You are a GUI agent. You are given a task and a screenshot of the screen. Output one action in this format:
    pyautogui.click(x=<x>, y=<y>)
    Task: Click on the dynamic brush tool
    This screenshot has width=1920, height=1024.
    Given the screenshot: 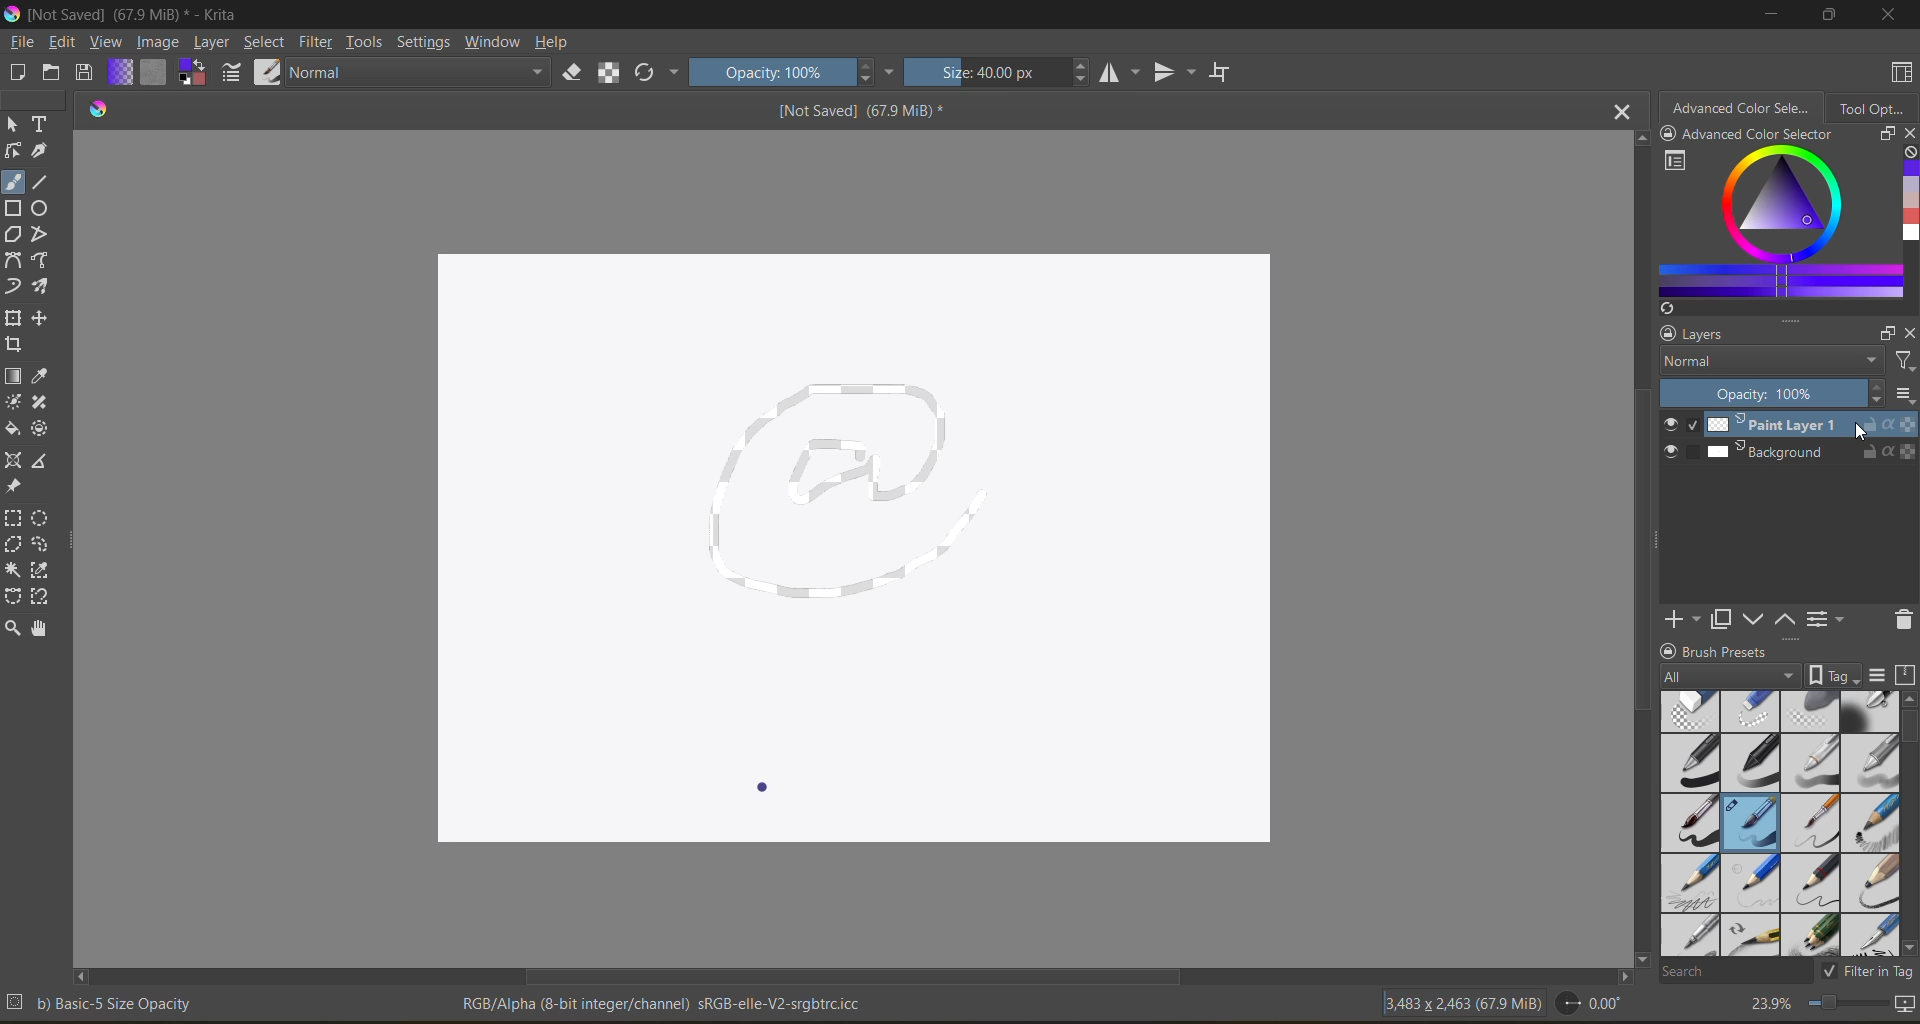 What is the action you would take?
    pyautogui.click(x=13, y=286)
    